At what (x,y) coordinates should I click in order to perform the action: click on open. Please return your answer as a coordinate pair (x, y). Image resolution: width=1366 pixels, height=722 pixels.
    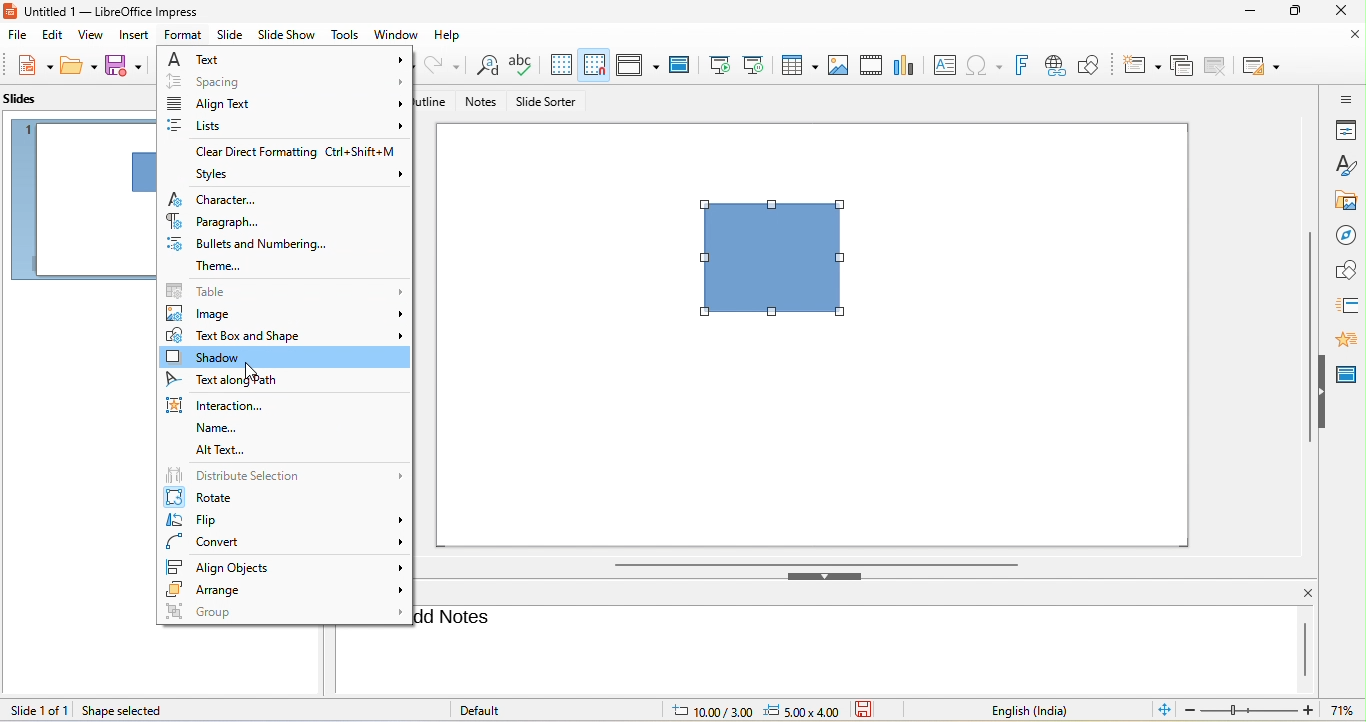
    Looking at the image, I should click on (78, 66).